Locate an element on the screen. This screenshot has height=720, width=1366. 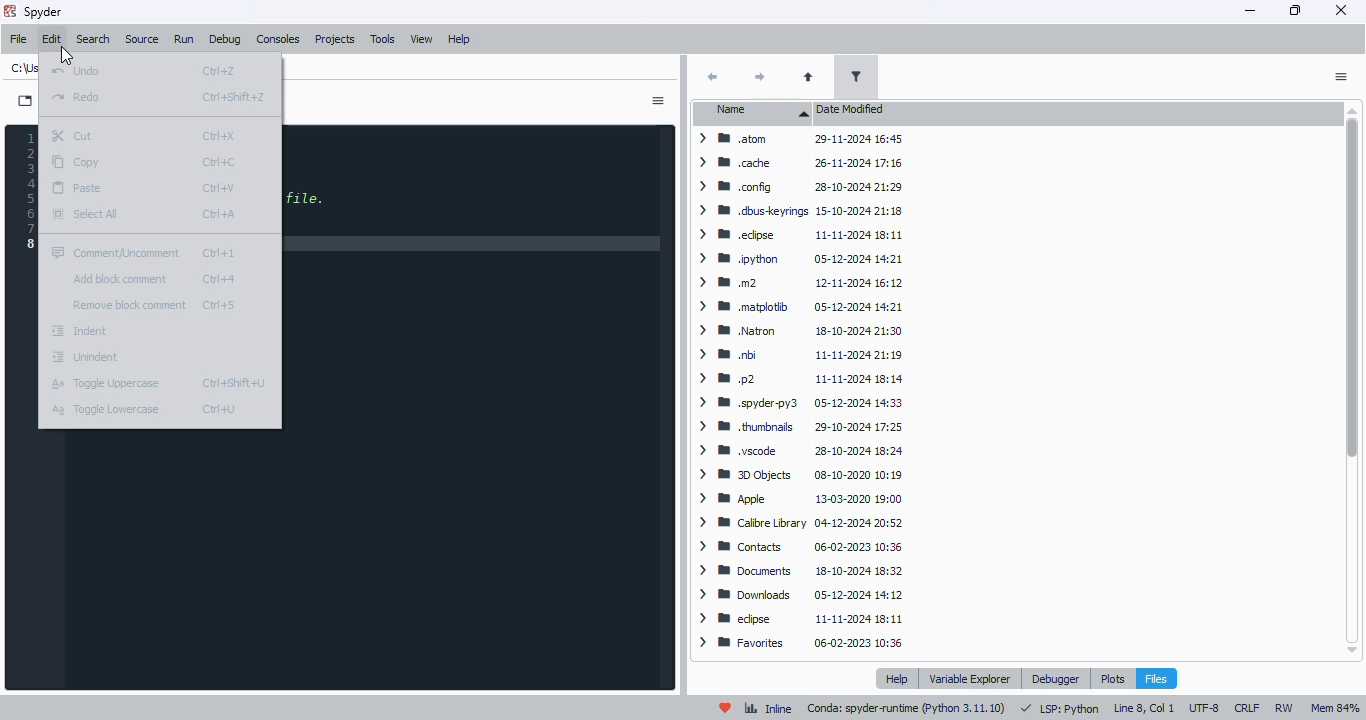
file is located at coordinates (19, 39).